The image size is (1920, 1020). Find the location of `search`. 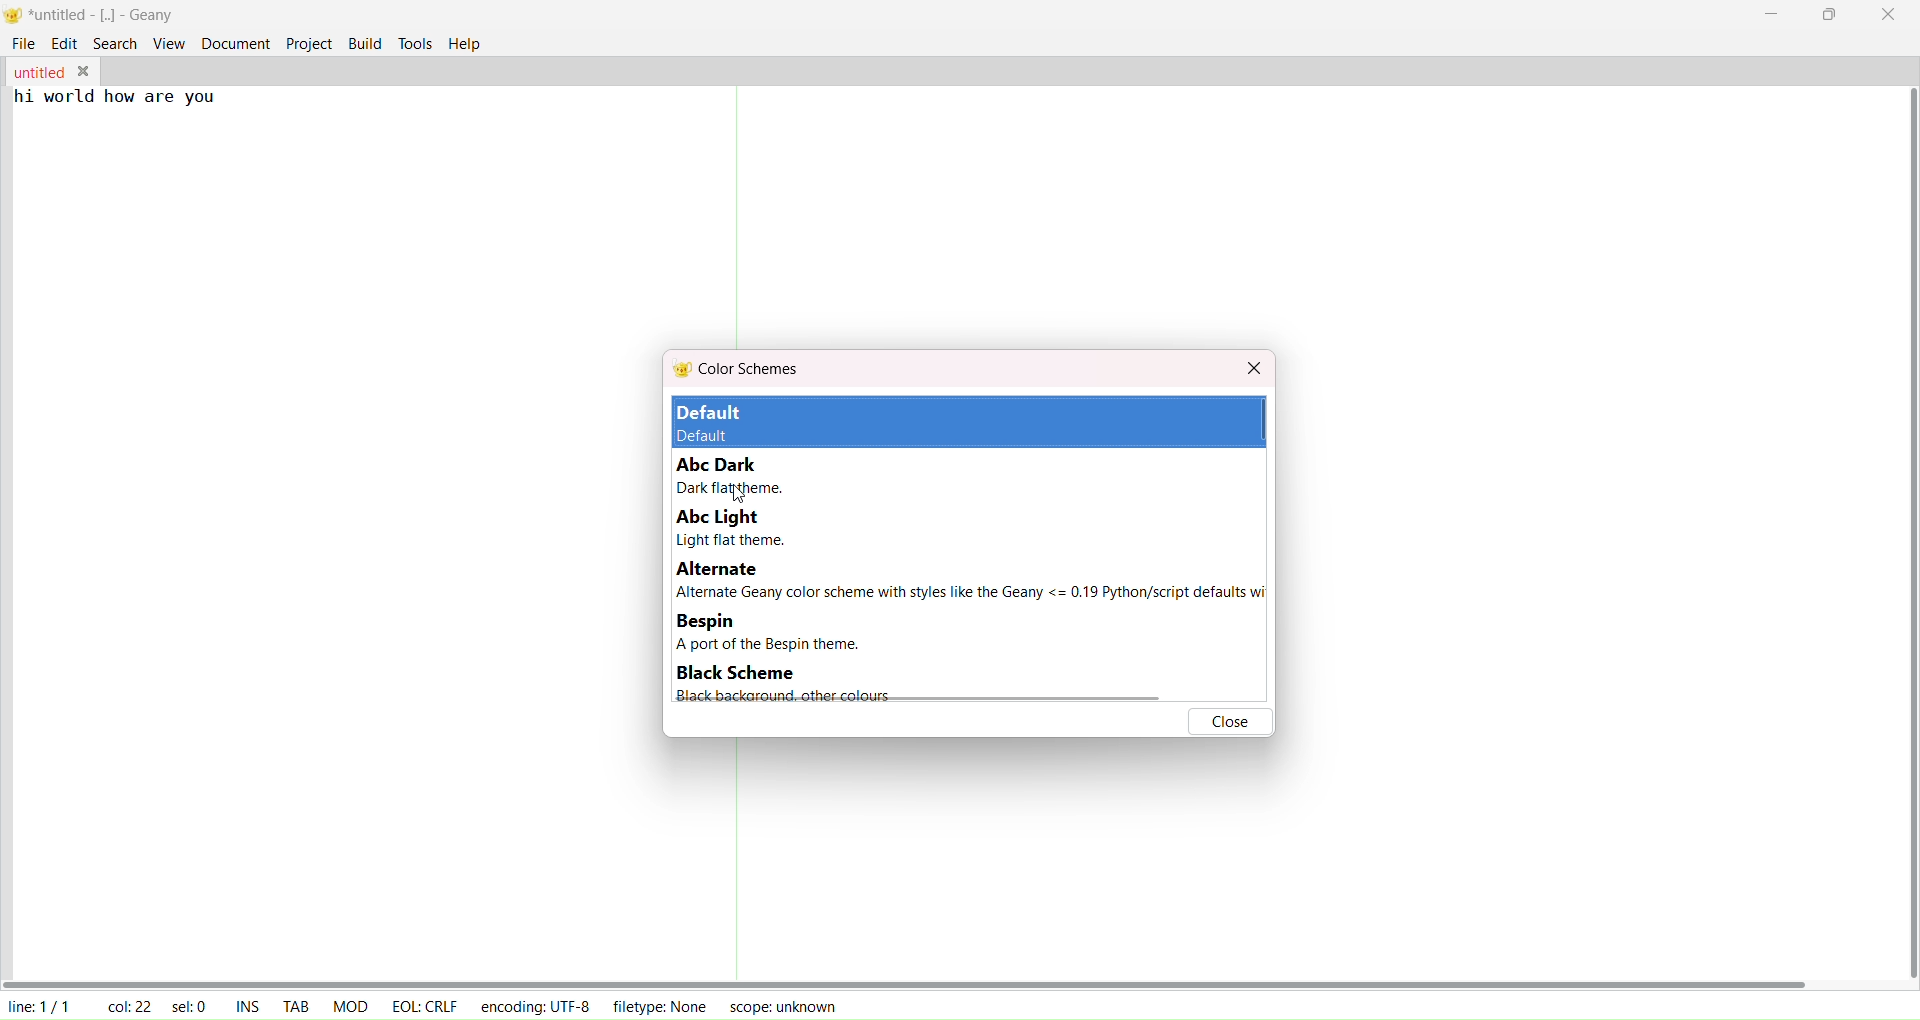

search is located at coordinates (114, 43).